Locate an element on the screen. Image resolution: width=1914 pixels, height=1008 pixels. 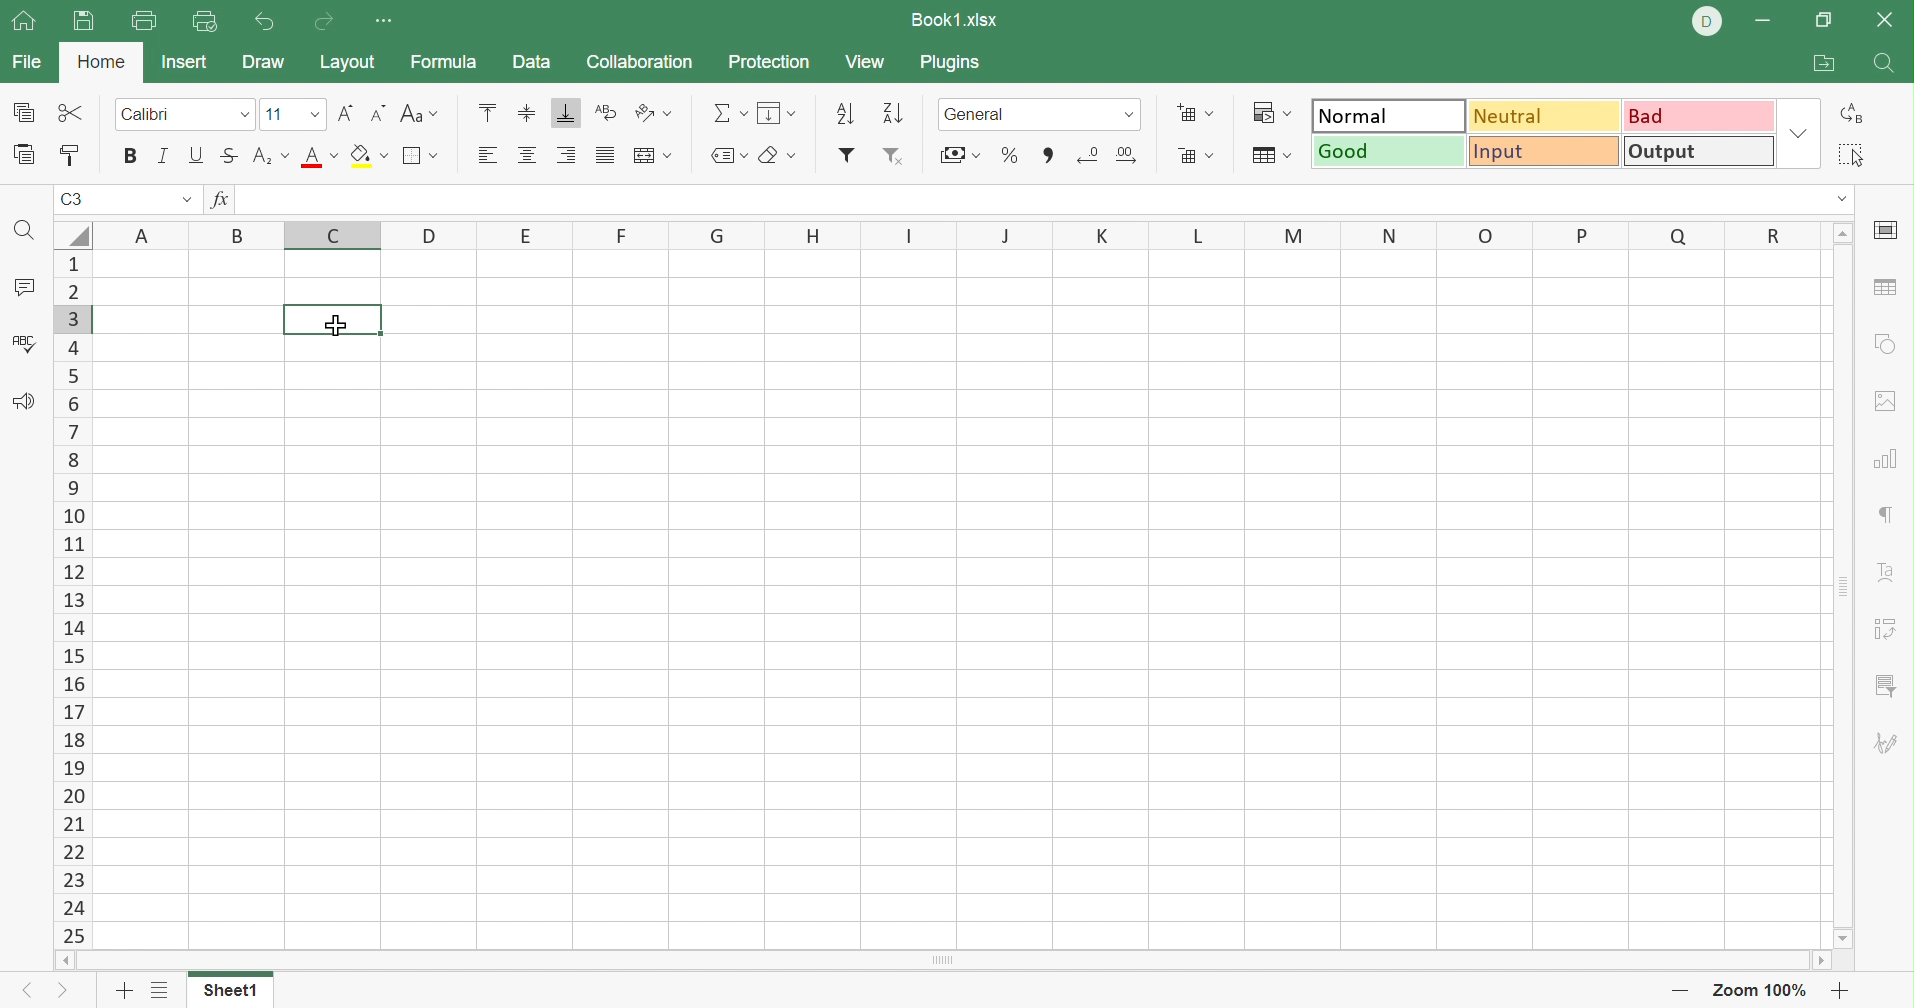
Plugins is located at coordinates (951, 63).